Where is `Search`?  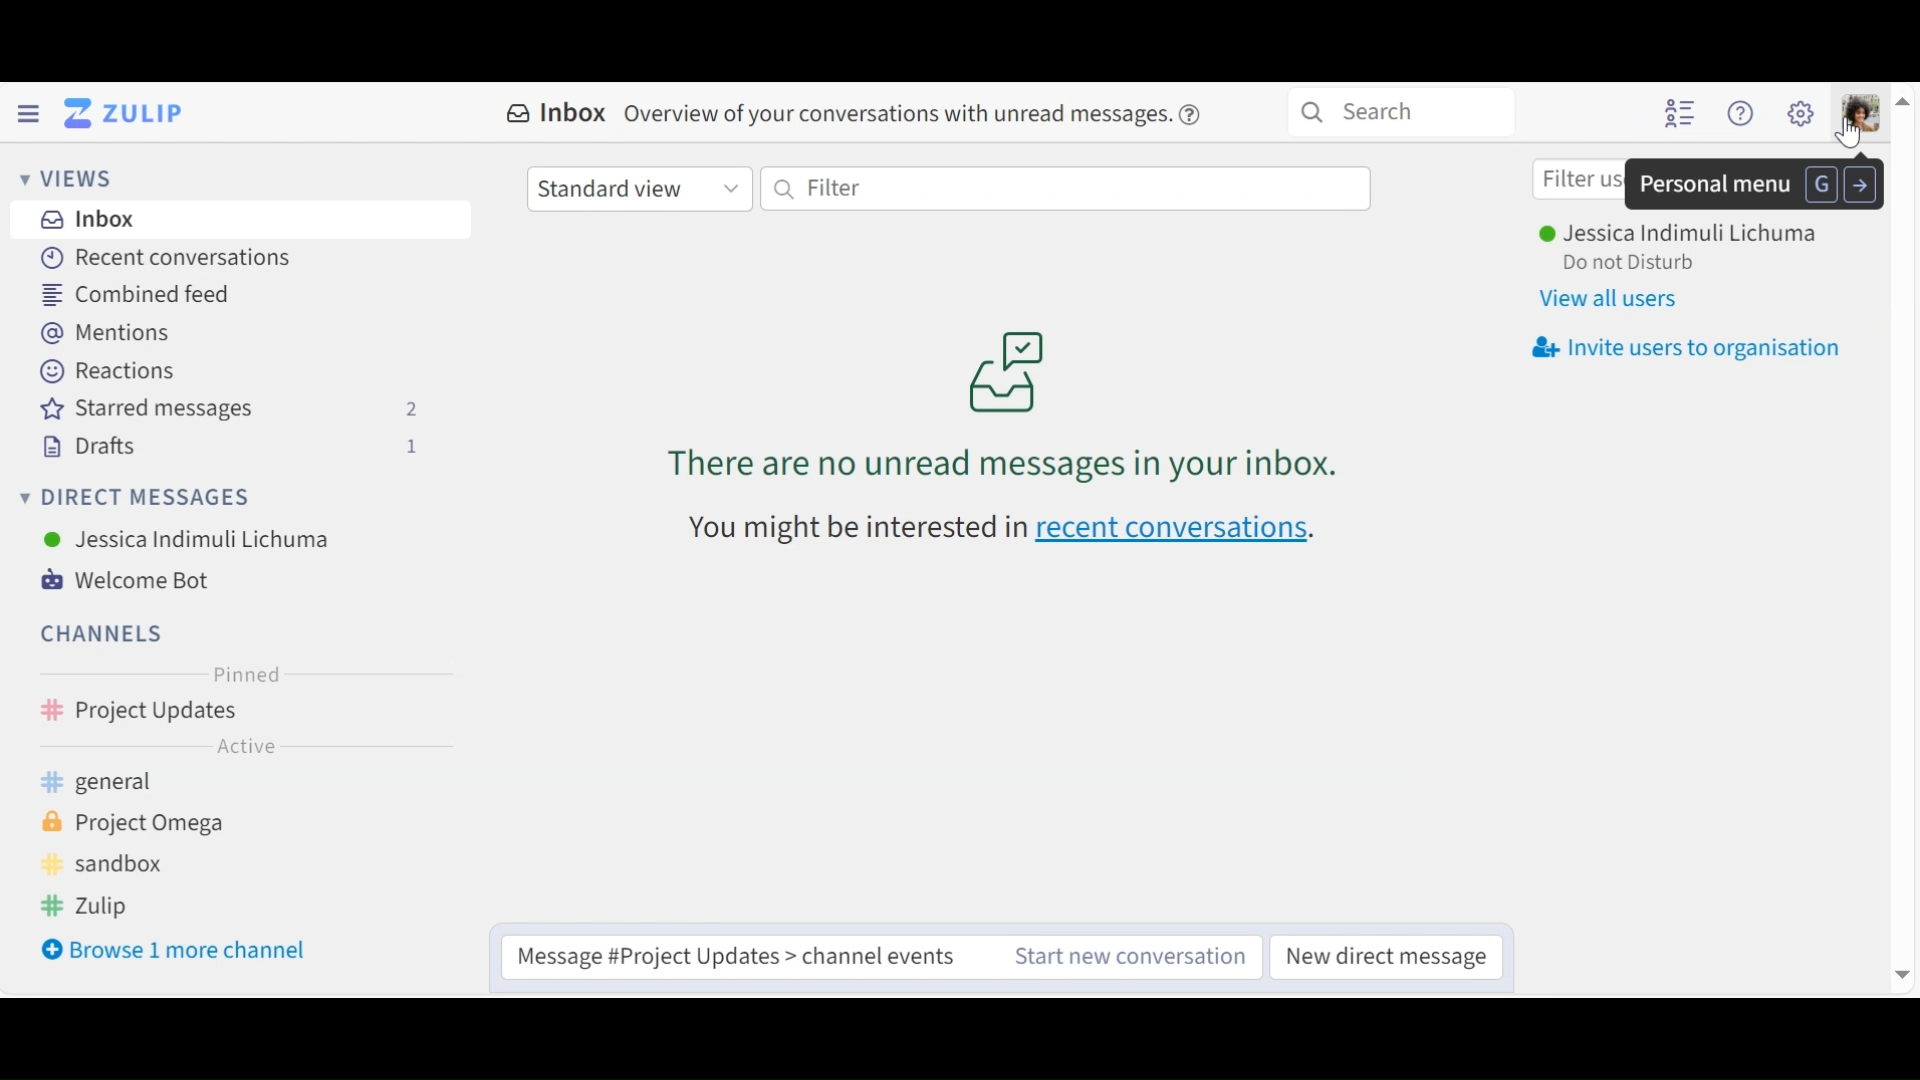
Search is located at coordinates (1401, 112).